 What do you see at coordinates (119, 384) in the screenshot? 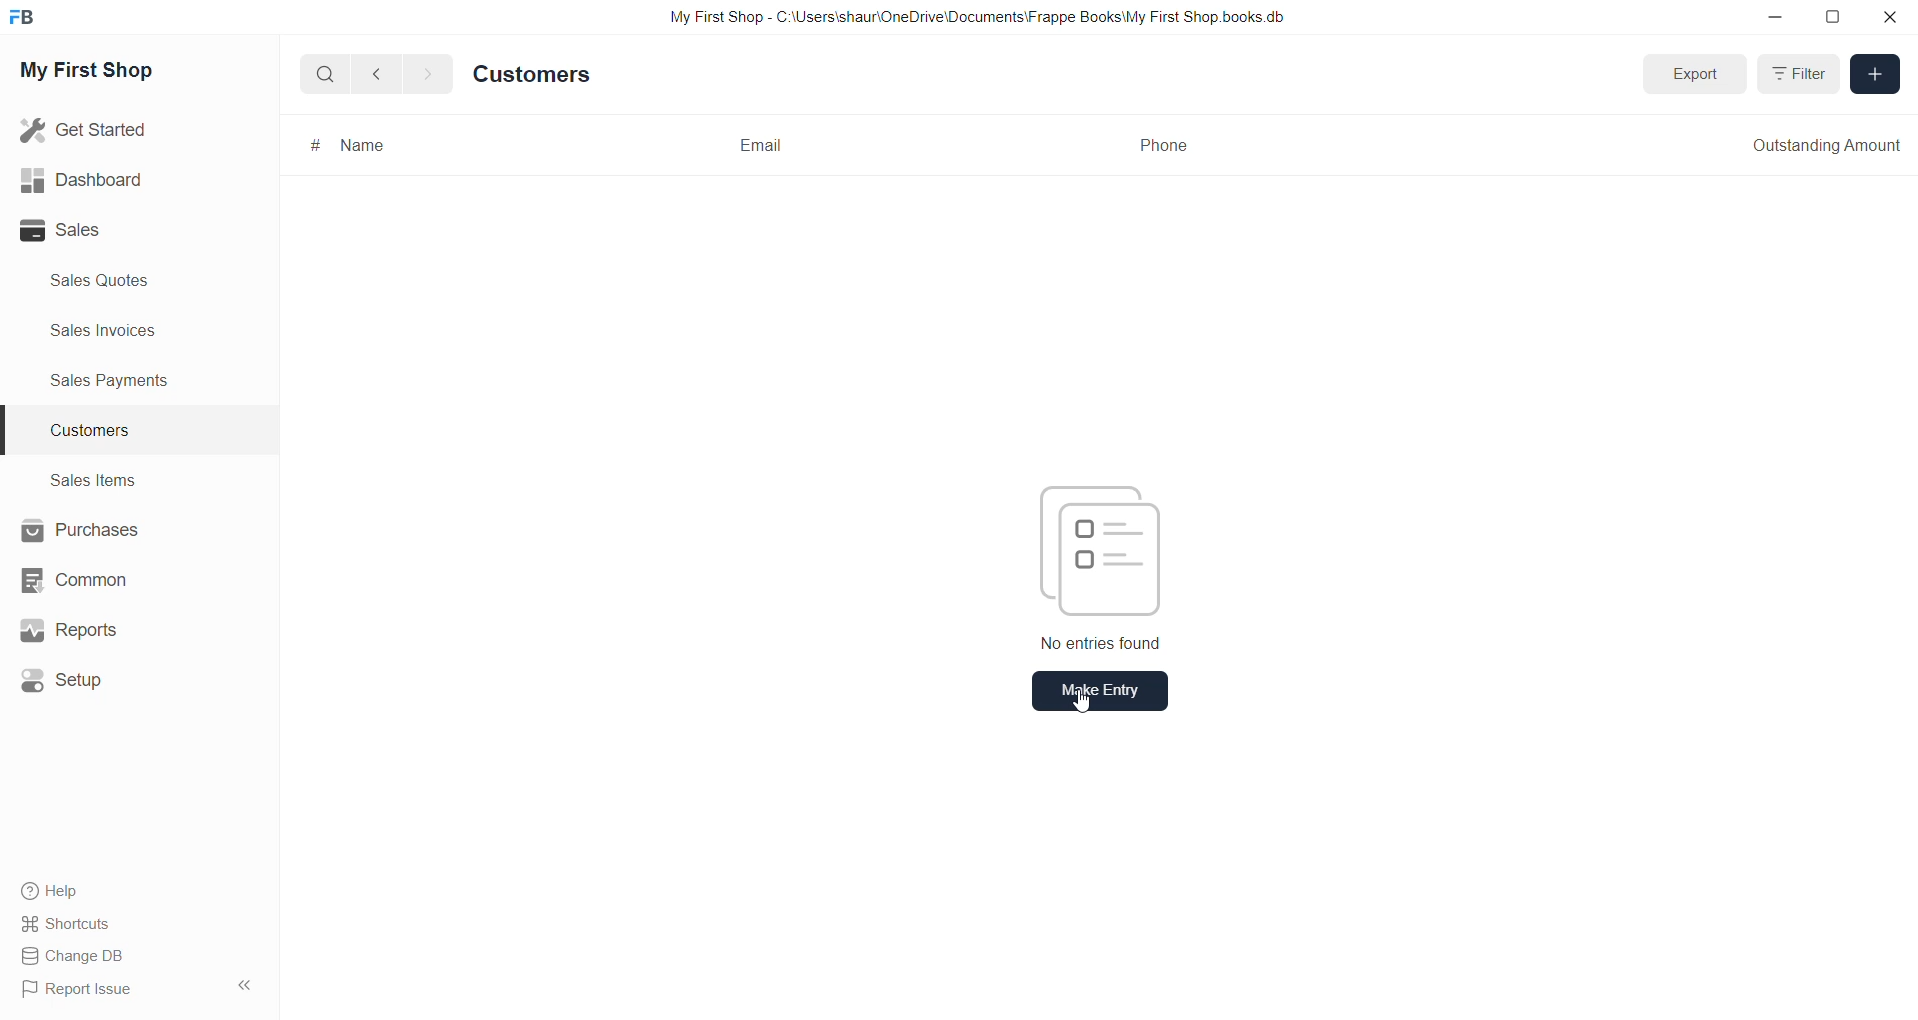
I see `sales payments` at bounding box center [119, 384].